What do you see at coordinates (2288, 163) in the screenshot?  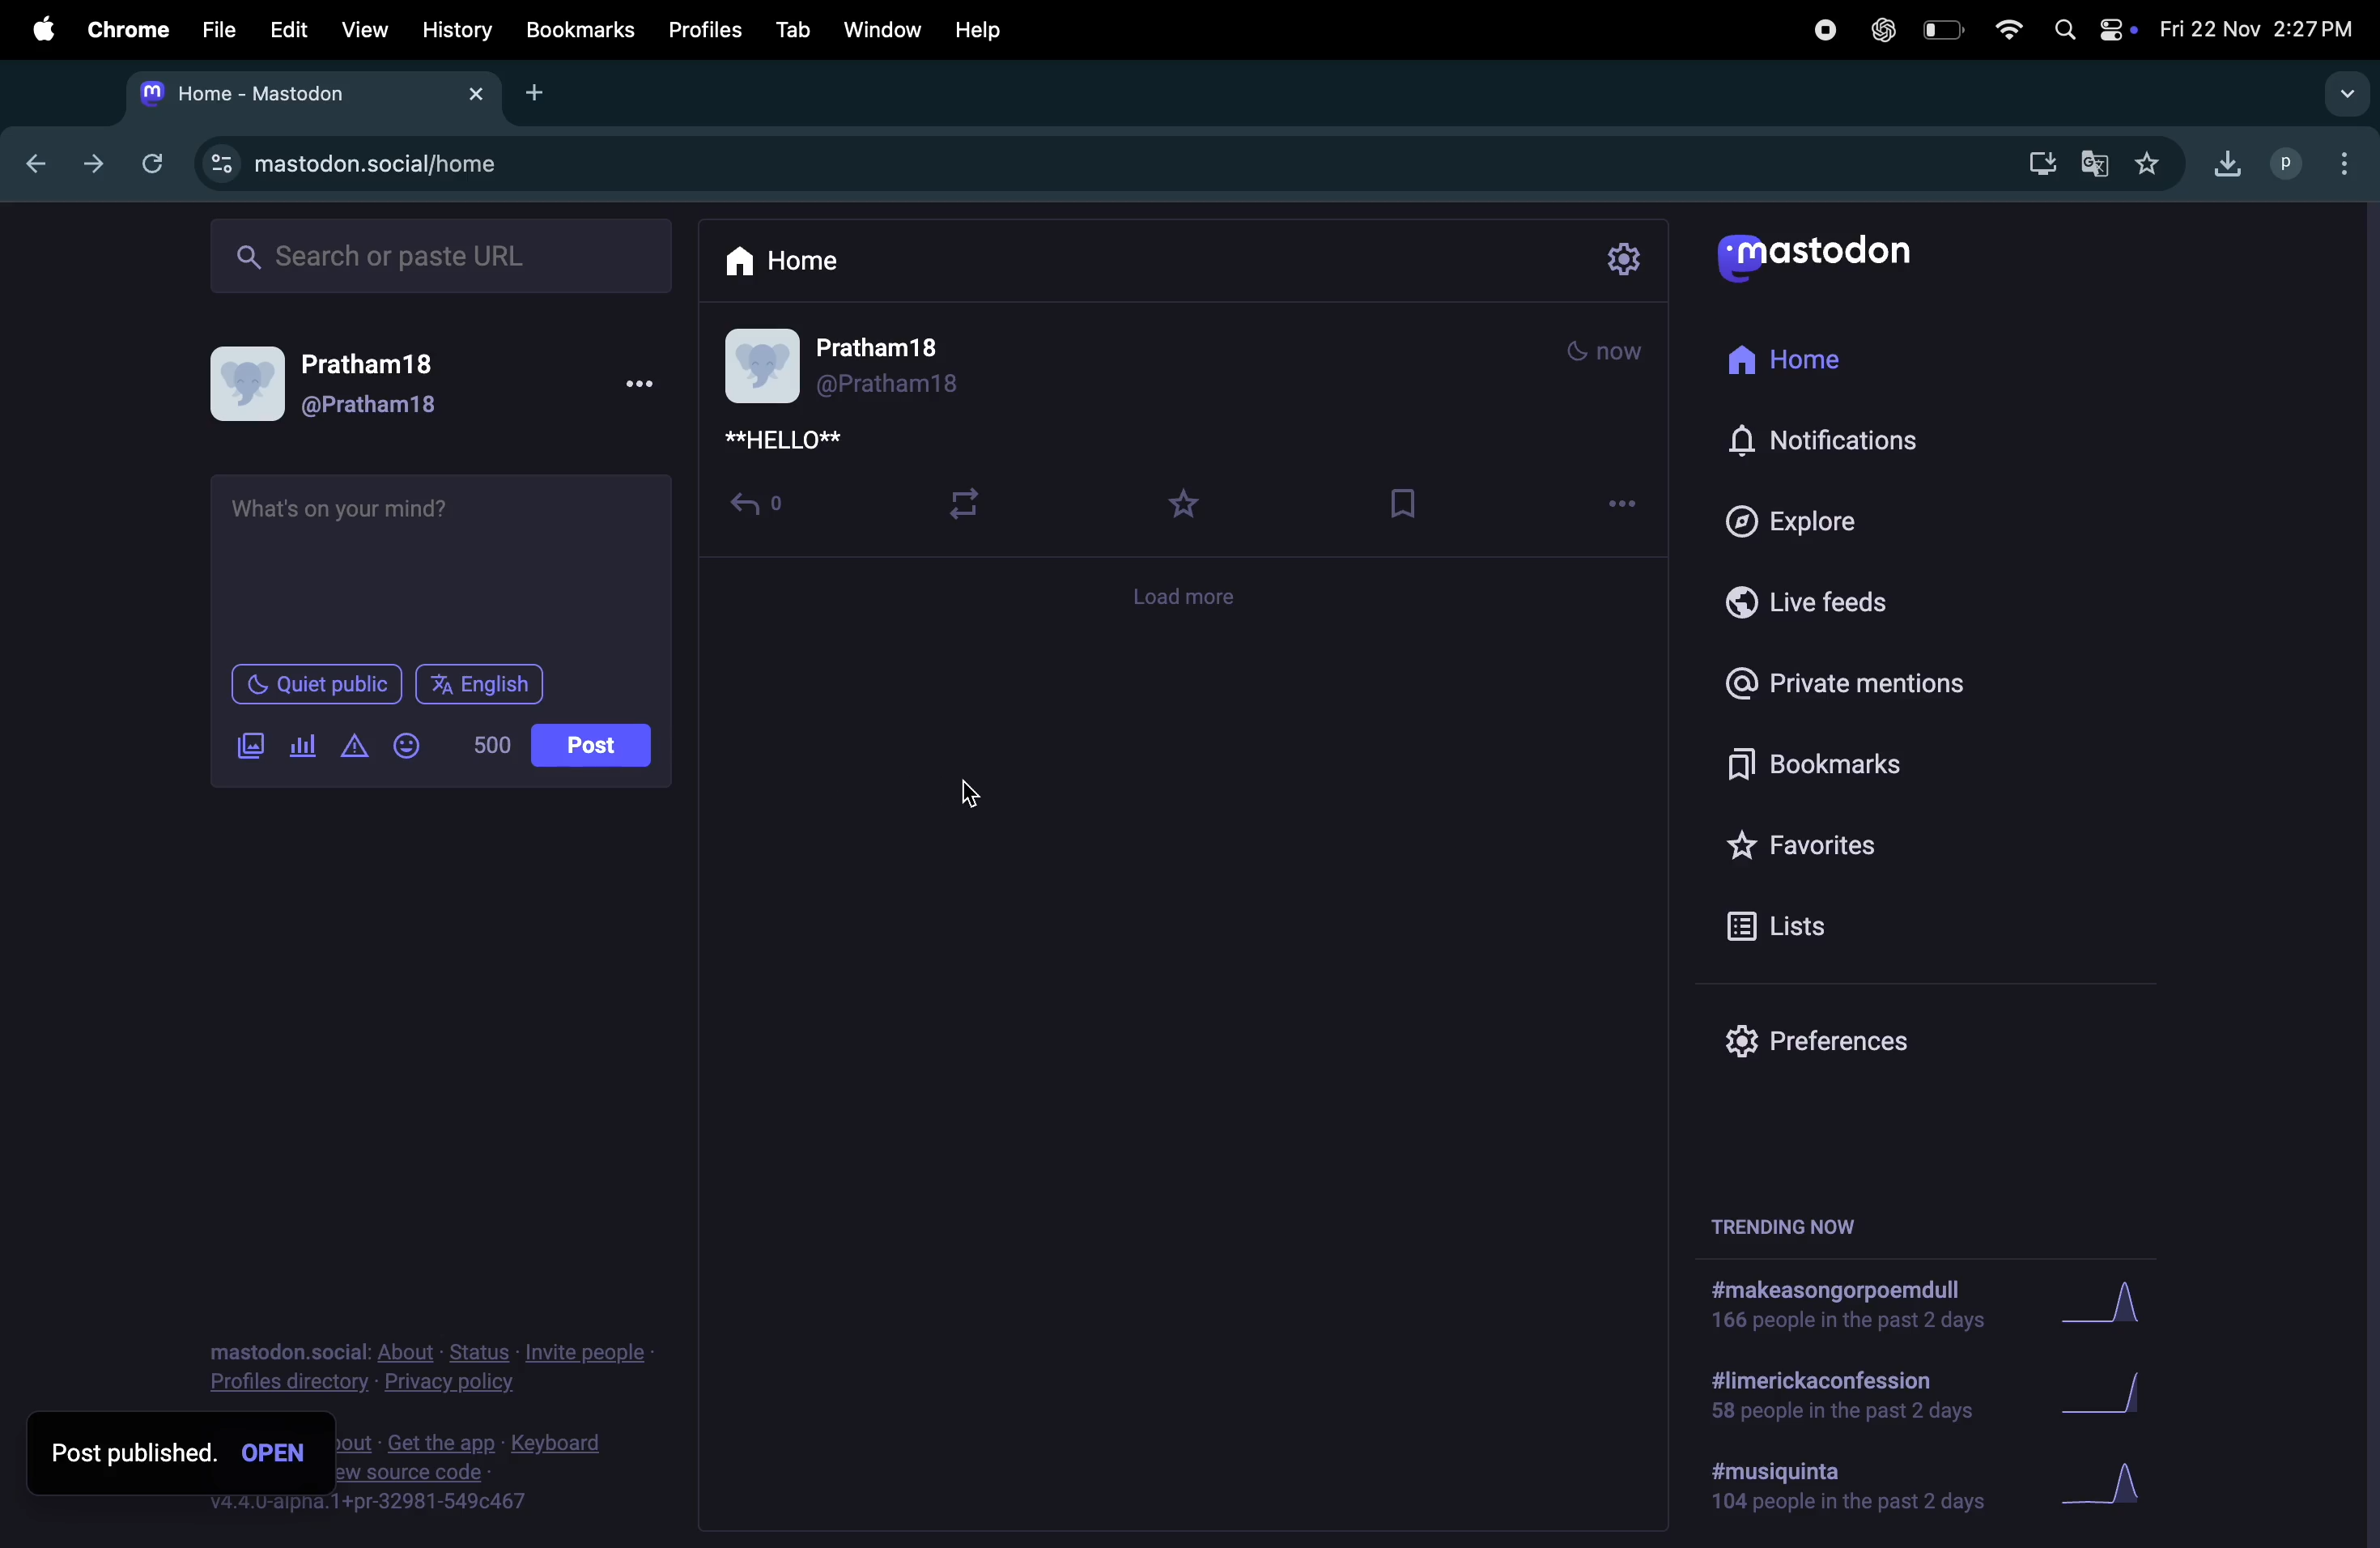 I see `profile` at bounding box center [2288, 163].